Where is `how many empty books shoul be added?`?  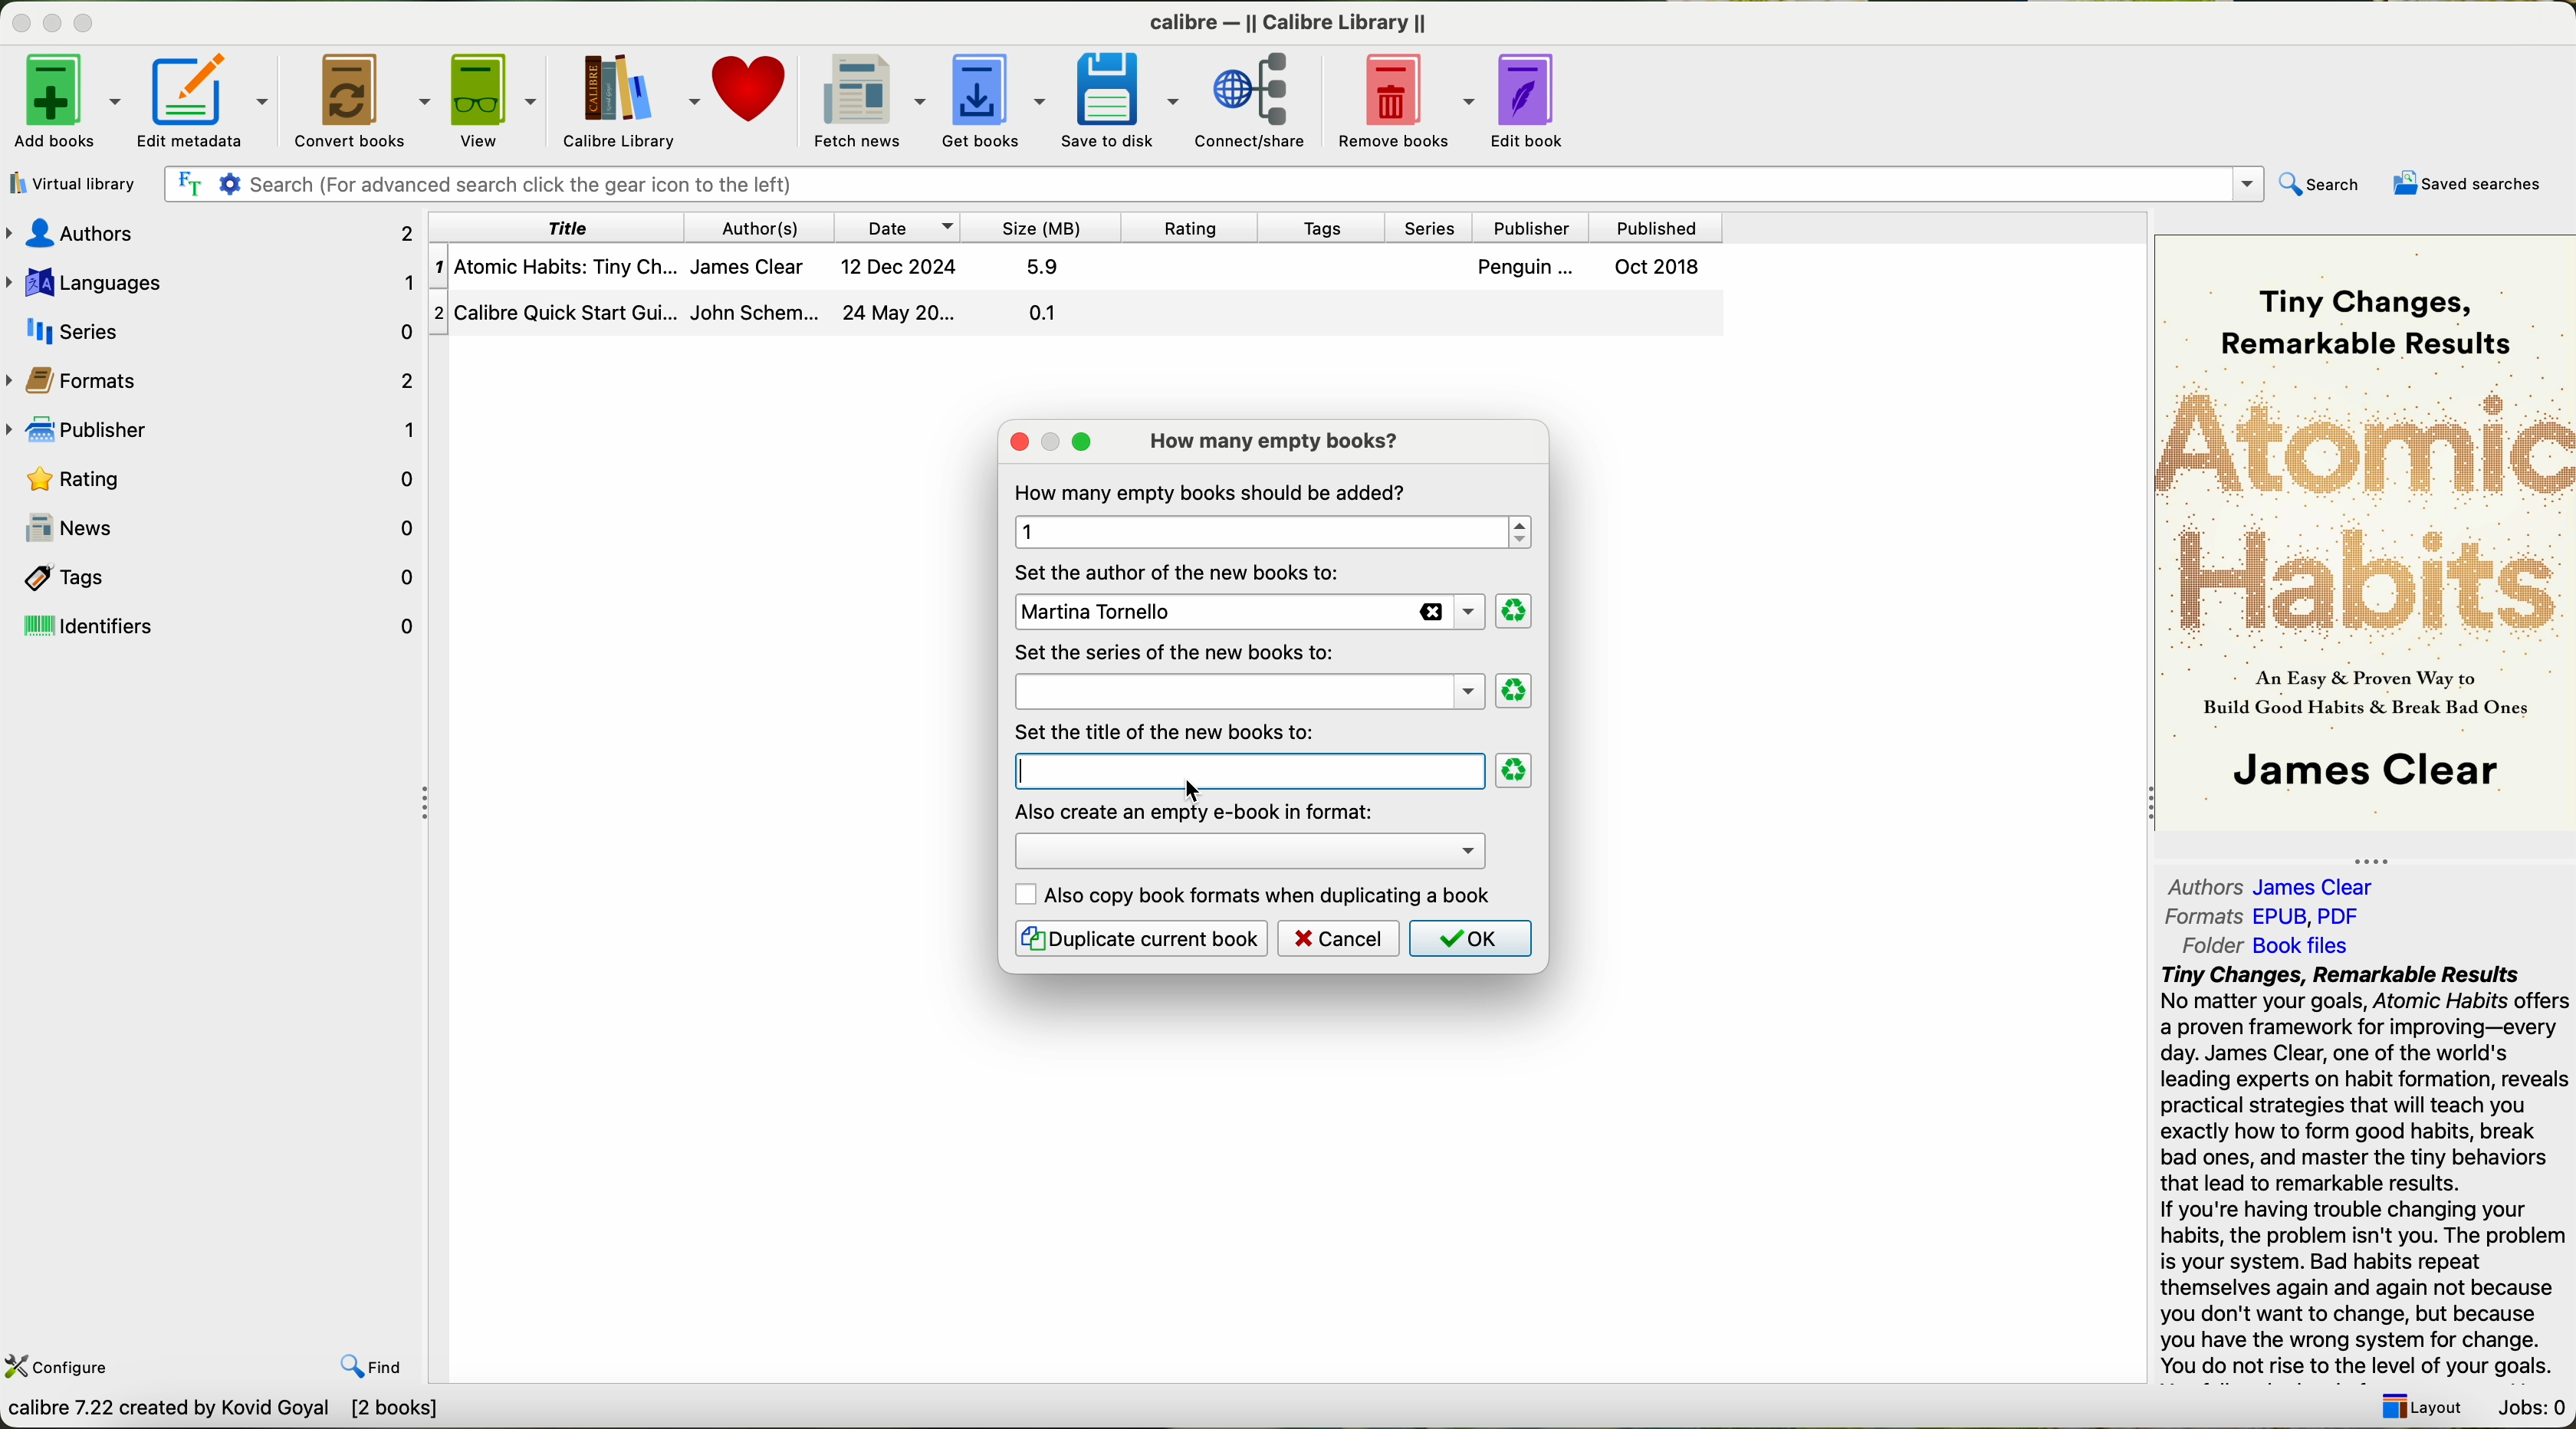
how many empty books shoul be added? is located at coordinates (1214, 492).